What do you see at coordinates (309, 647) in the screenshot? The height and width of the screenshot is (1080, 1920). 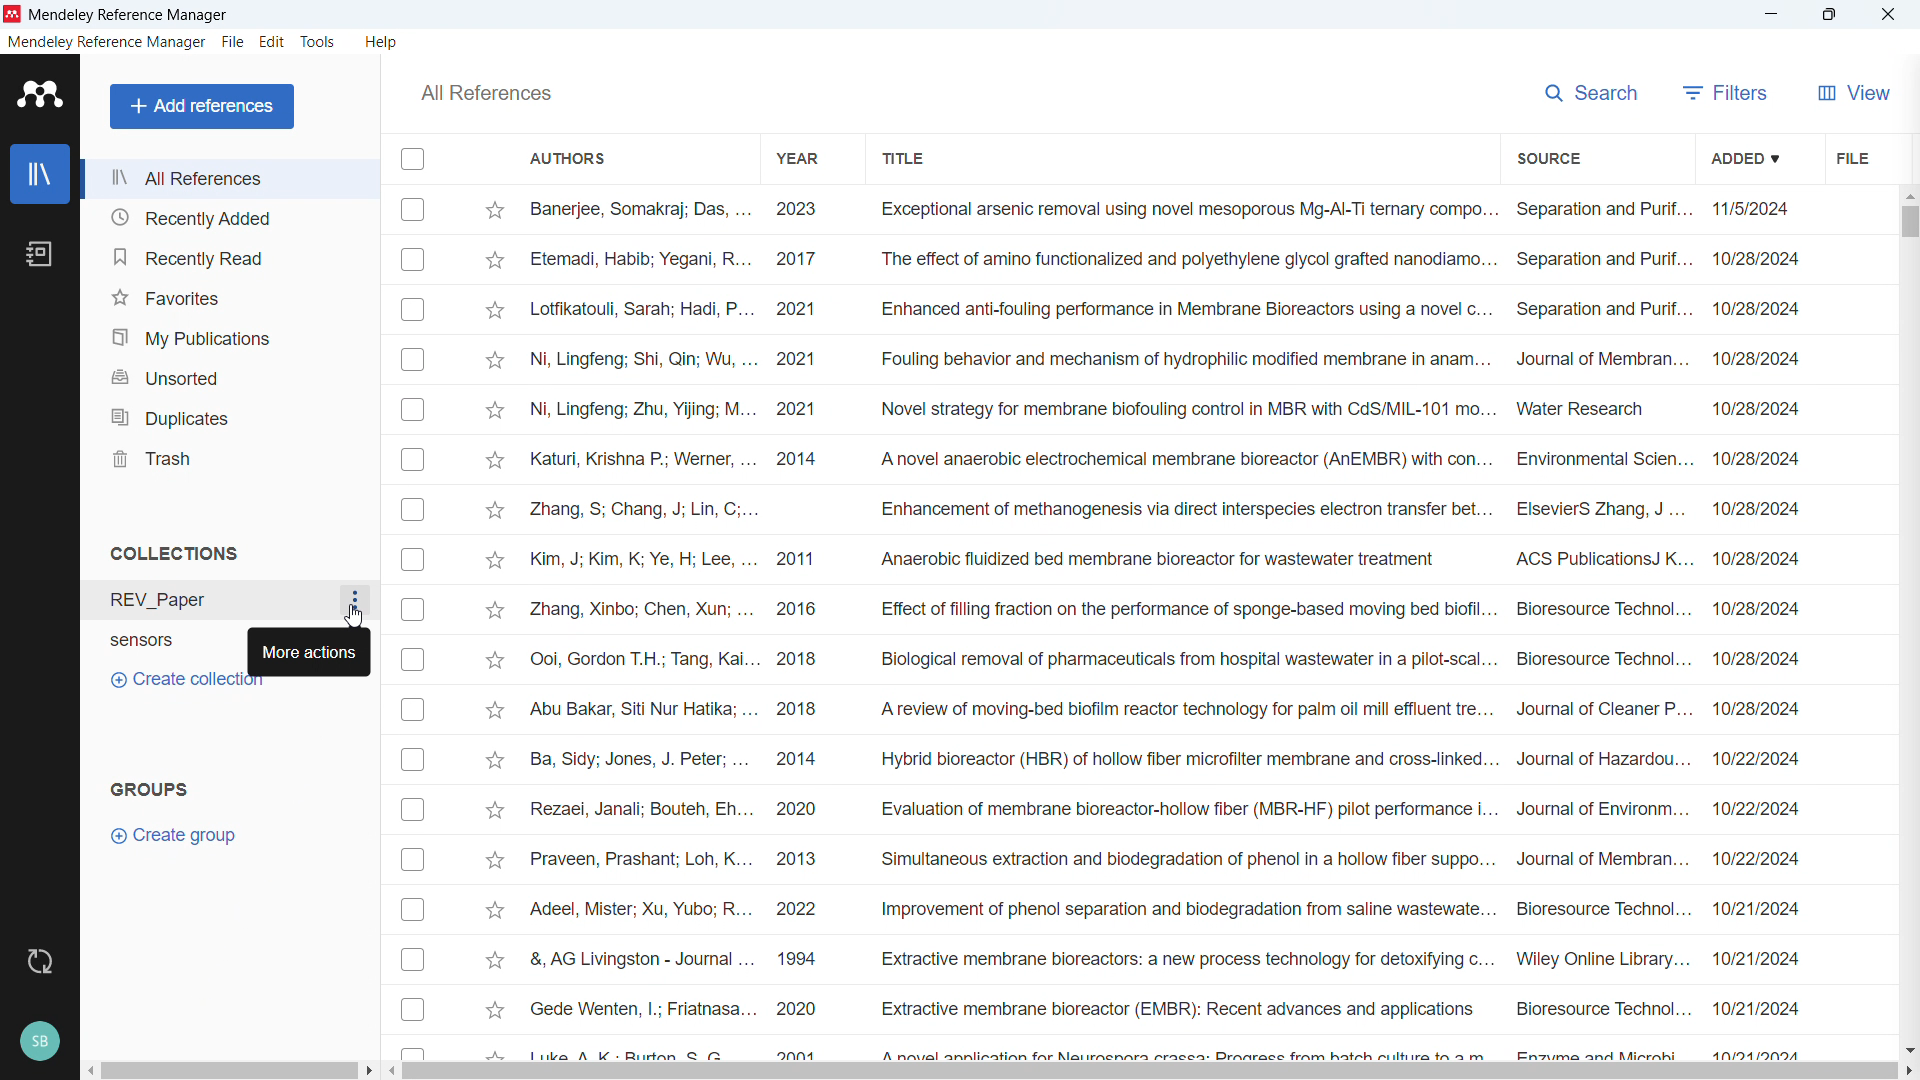 I see `More actions ` at bounding box center [309, 647].